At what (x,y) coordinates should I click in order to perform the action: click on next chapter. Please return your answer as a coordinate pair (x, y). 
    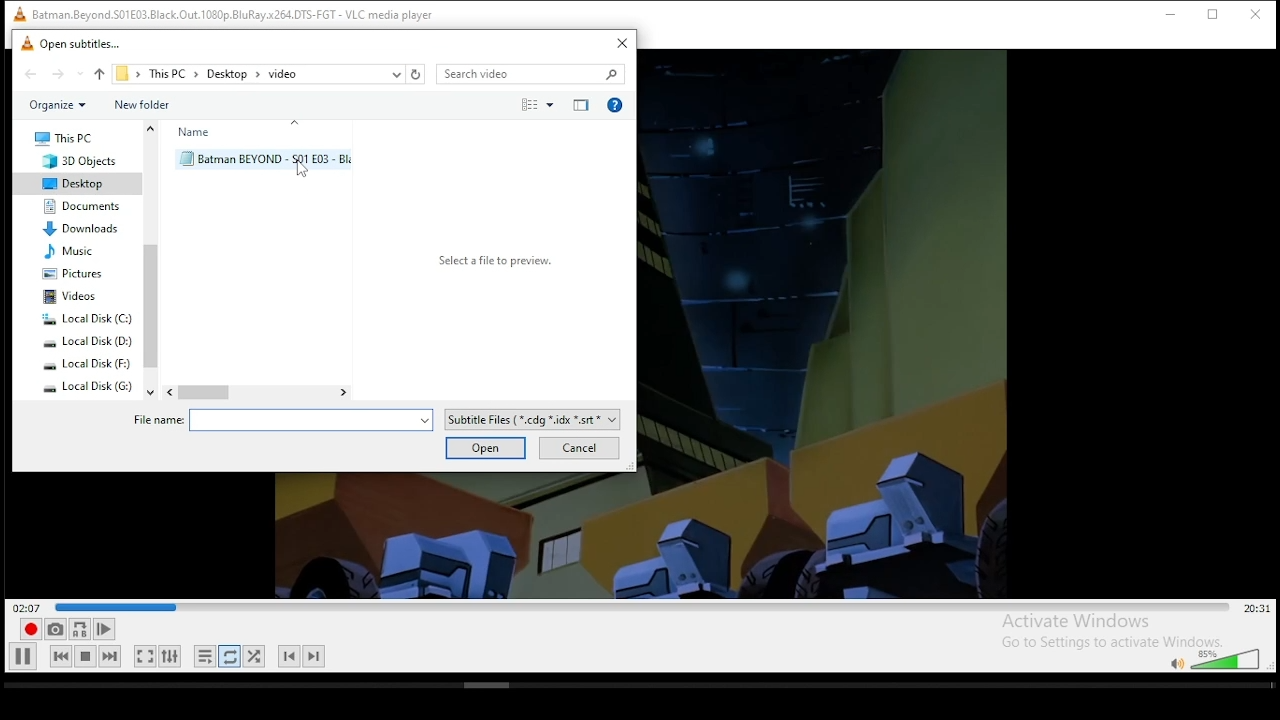
    Looking at the image, I should click on (315, 656).